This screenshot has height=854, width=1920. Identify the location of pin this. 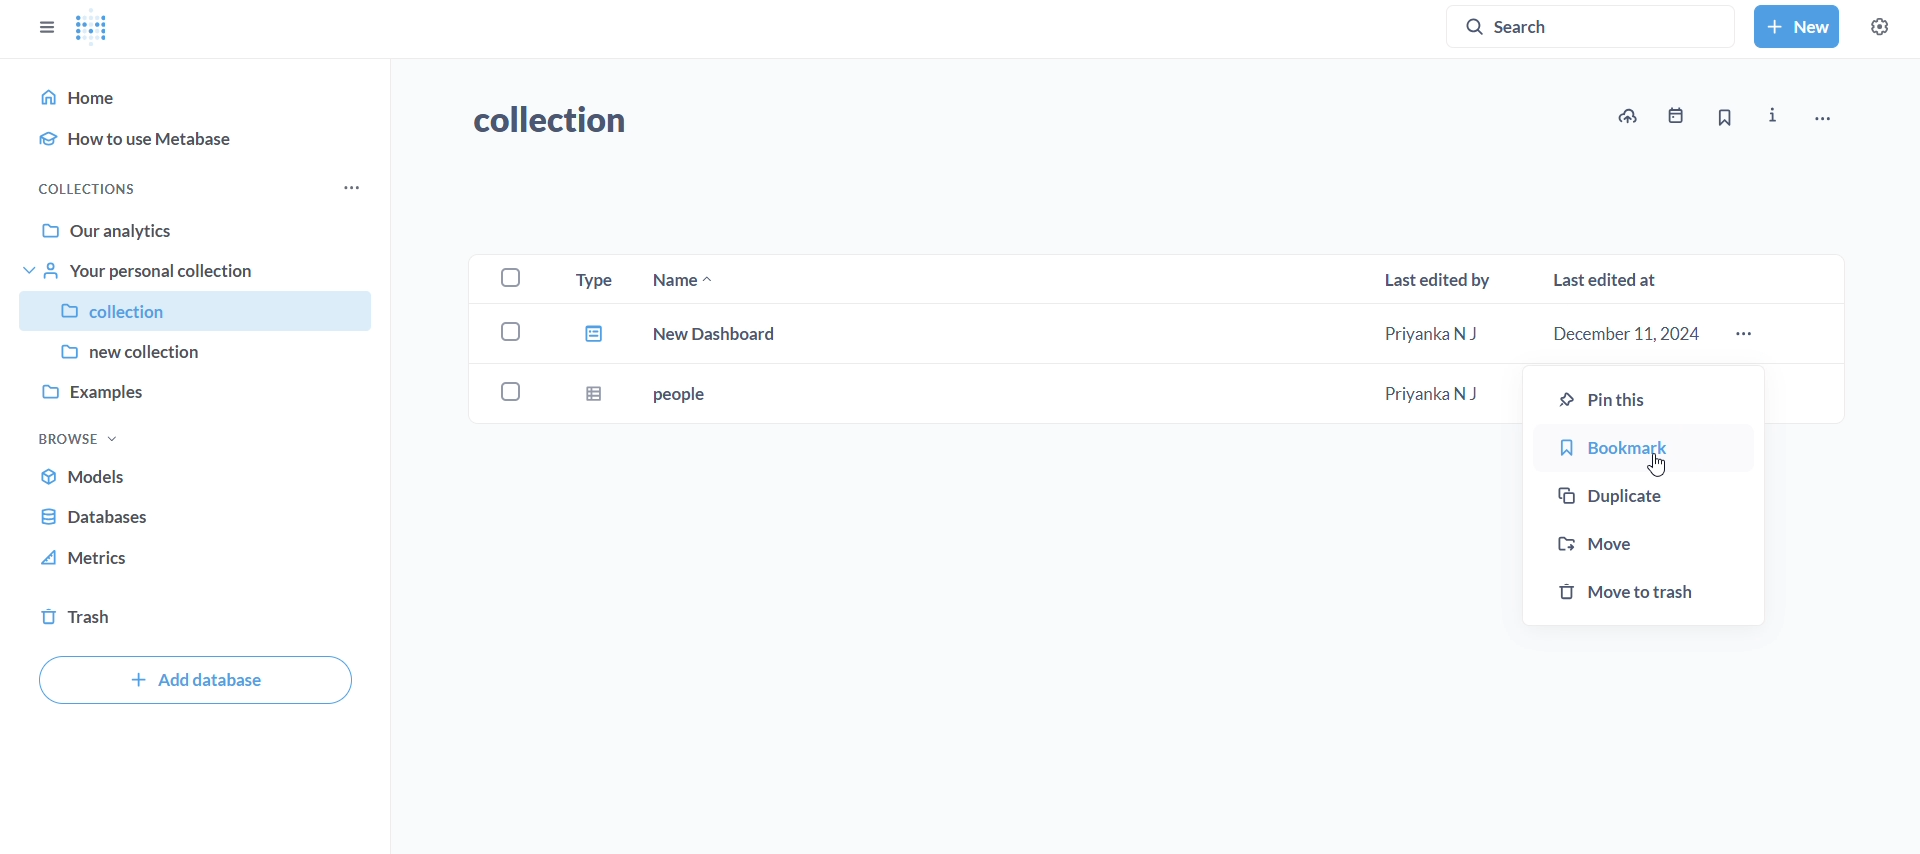
(1639, 399).